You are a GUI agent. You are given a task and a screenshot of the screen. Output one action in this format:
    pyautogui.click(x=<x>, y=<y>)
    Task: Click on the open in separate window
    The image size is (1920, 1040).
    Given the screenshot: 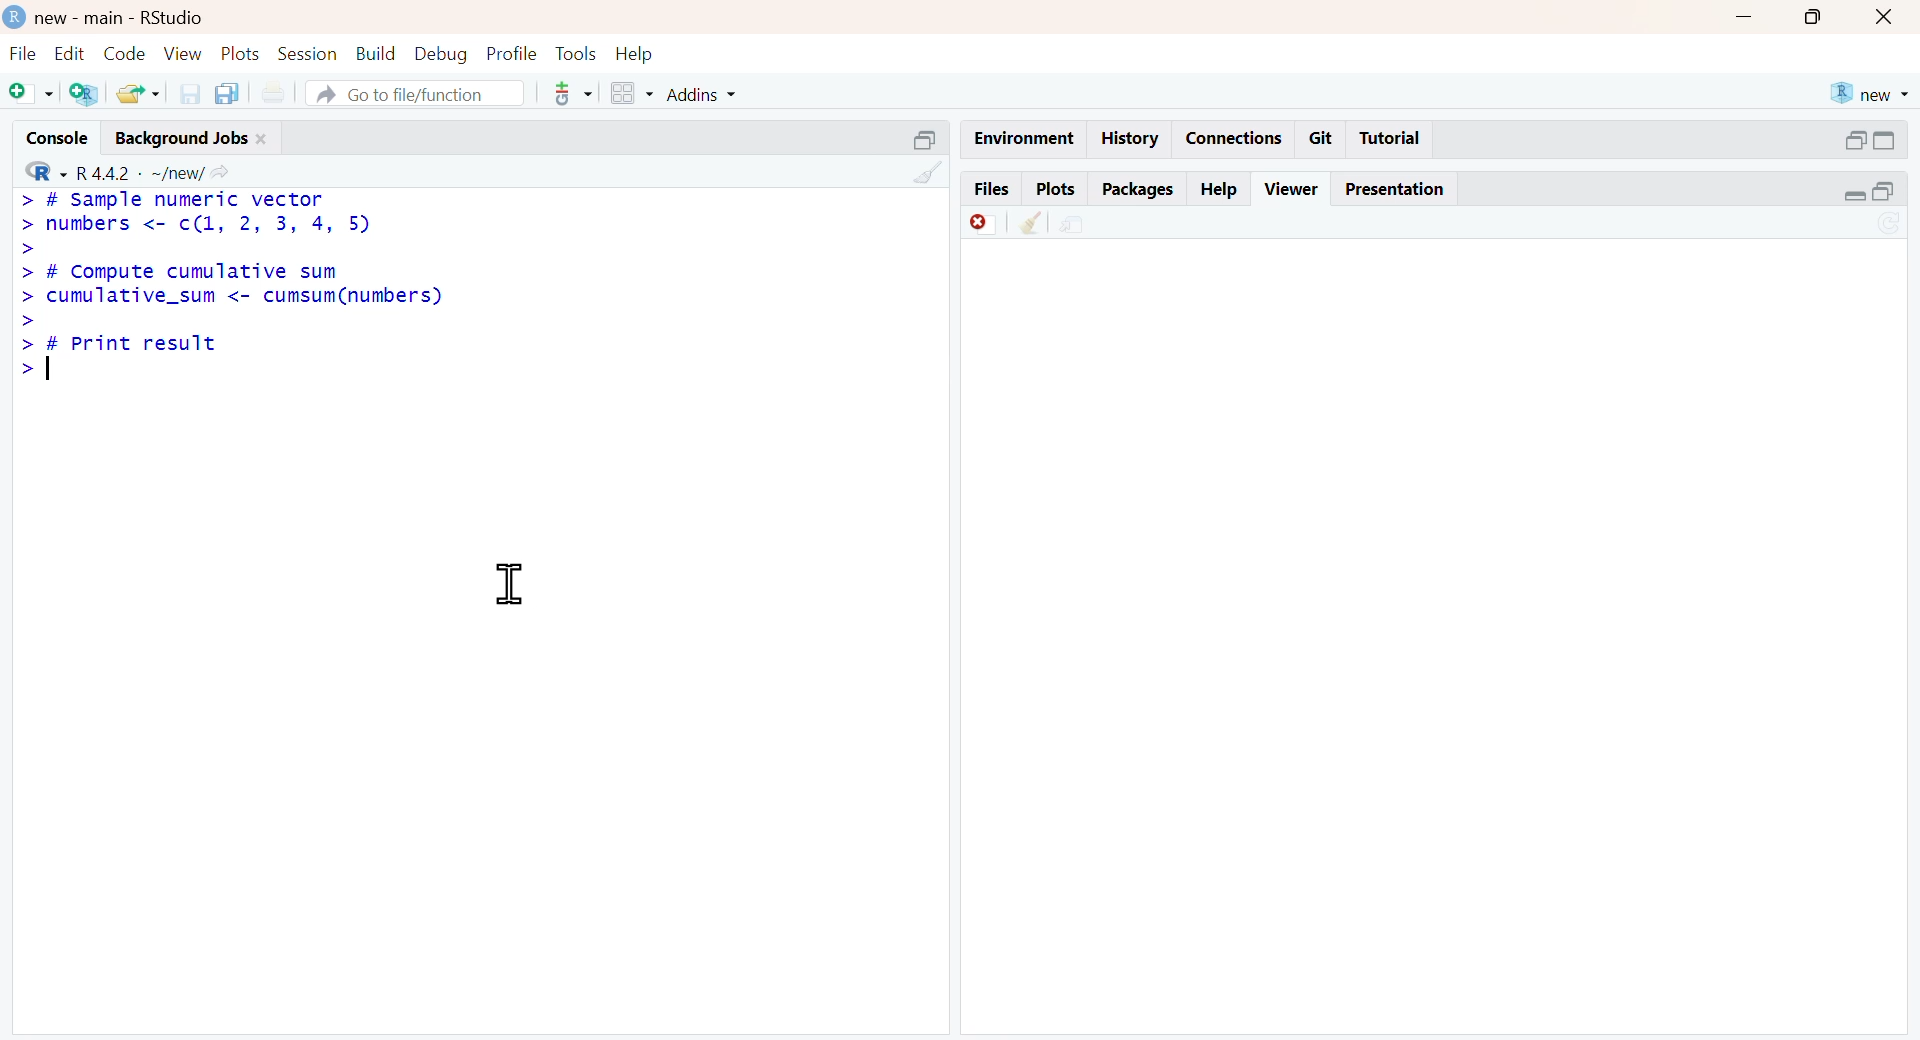 What is the action you would take?
    pyautogui.click(x=1853, y=140)
    